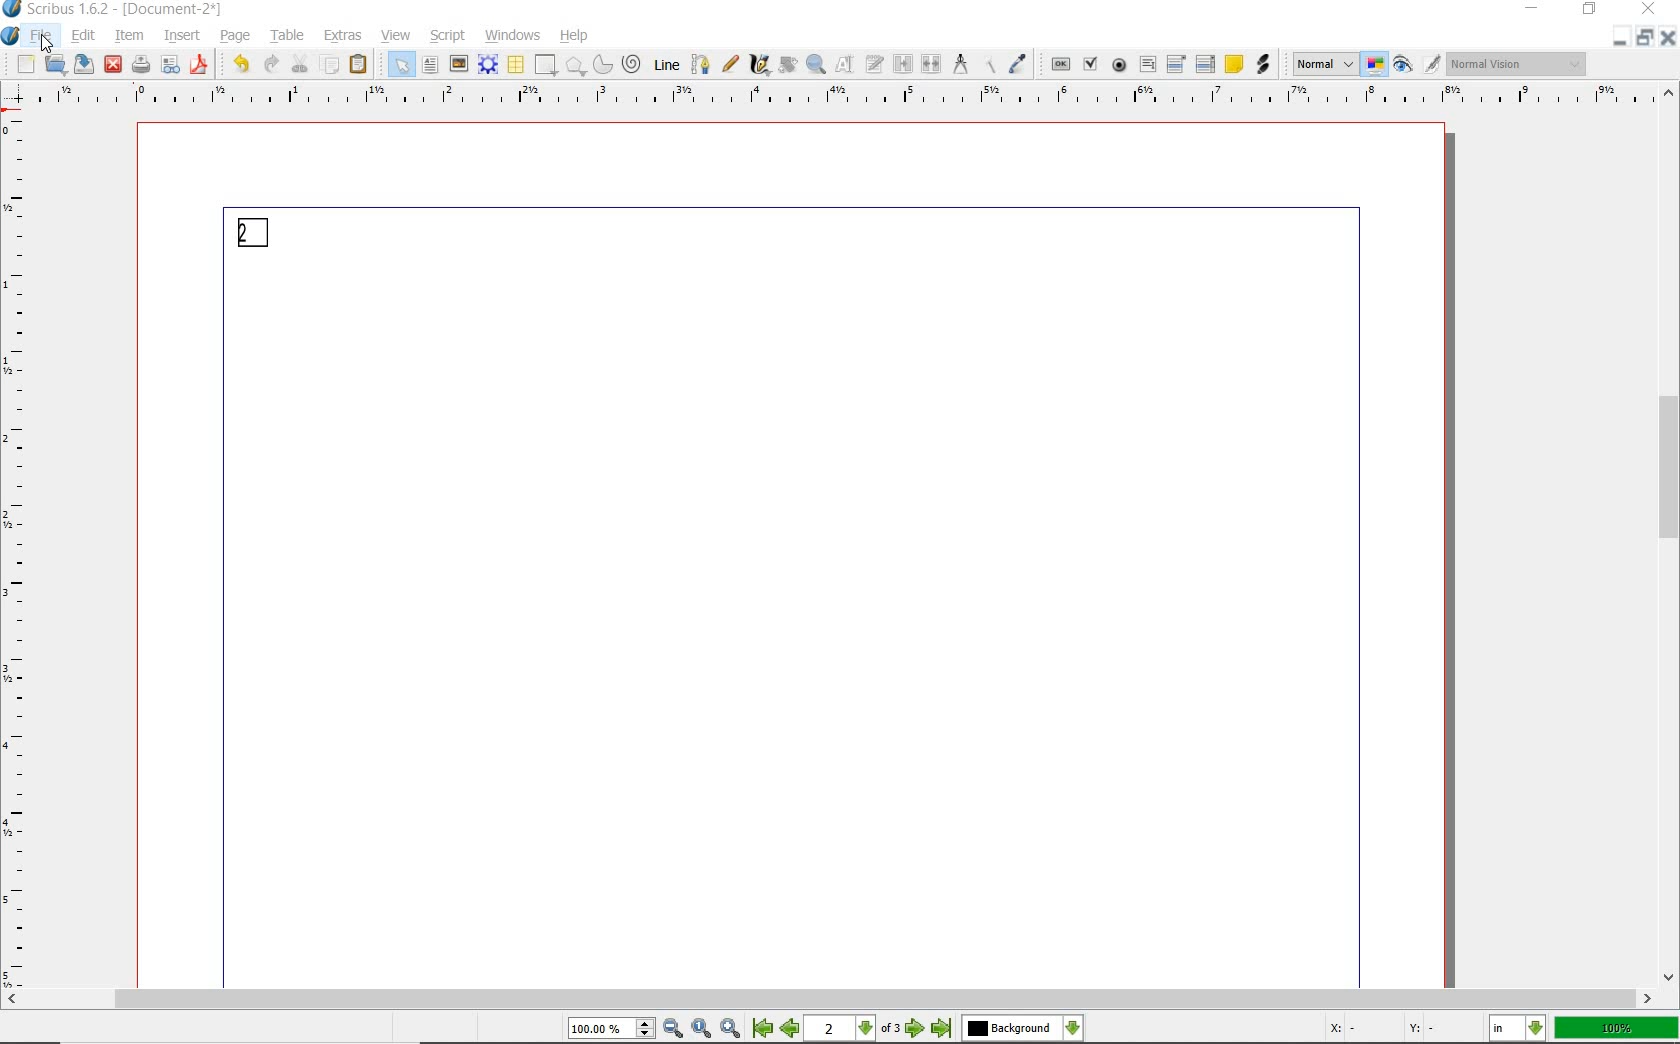  What do you see at coordinates (1324, 64) in the screenshot?
I see `select image preview mode` at bounding box center [1324, 64].